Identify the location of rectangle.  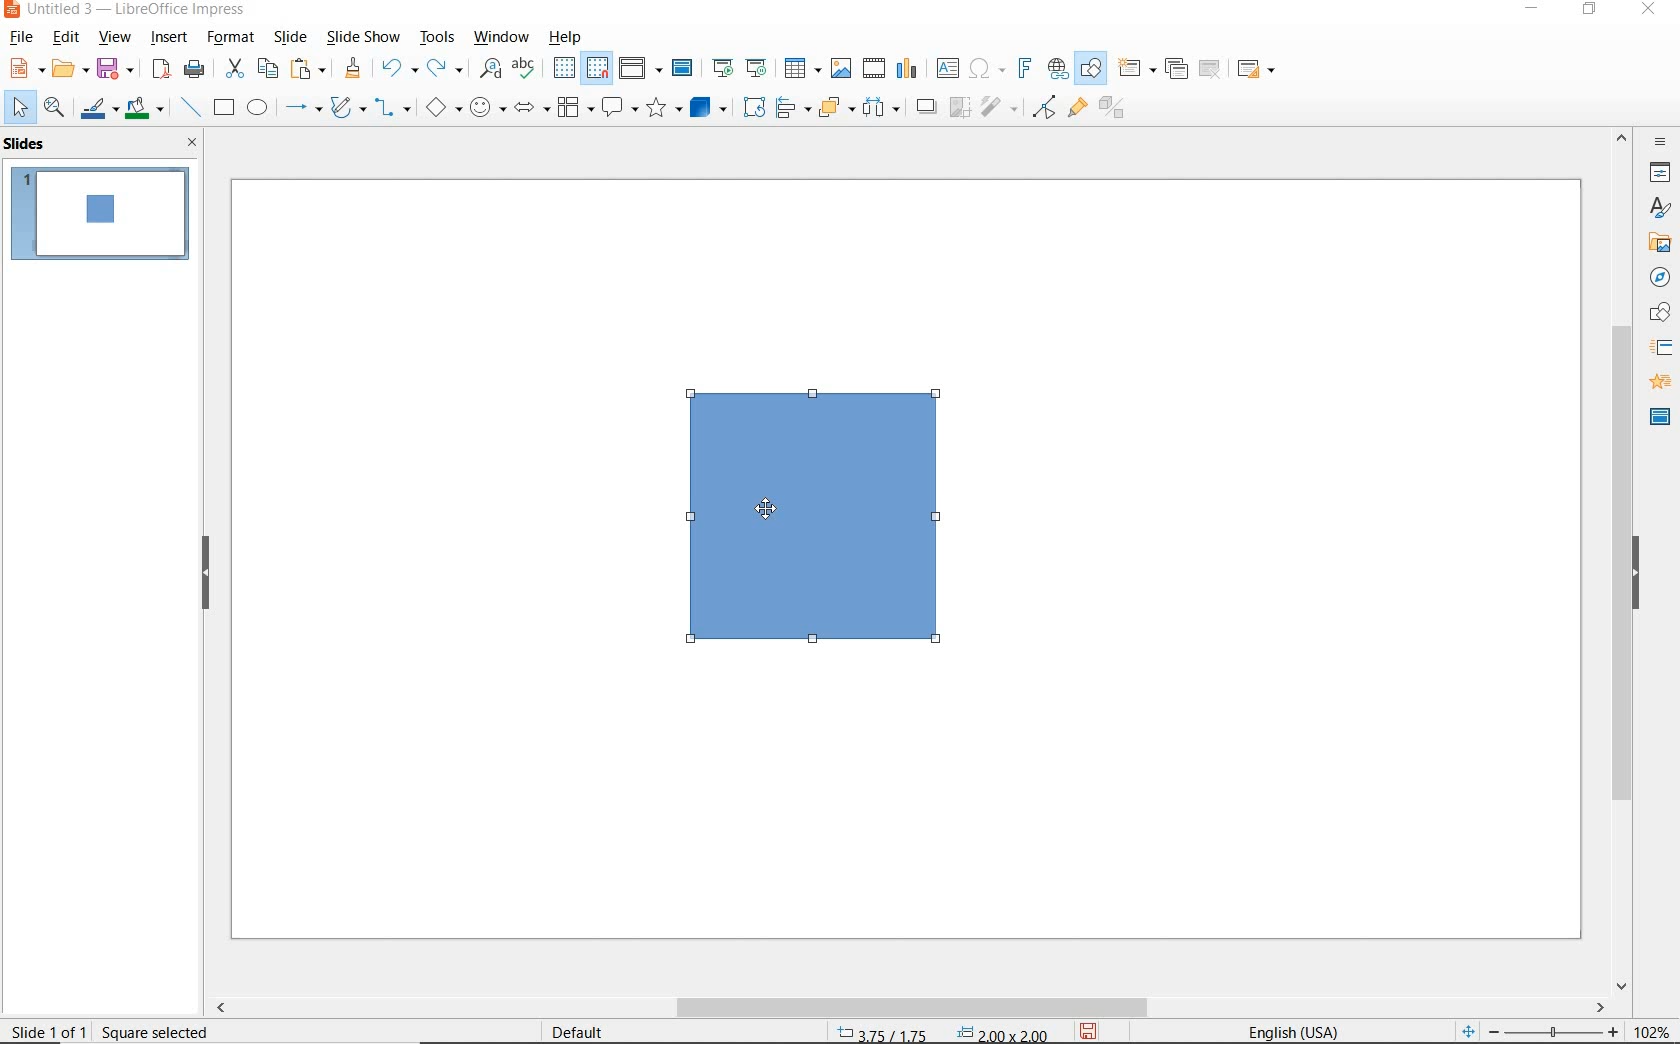
(224, 107).